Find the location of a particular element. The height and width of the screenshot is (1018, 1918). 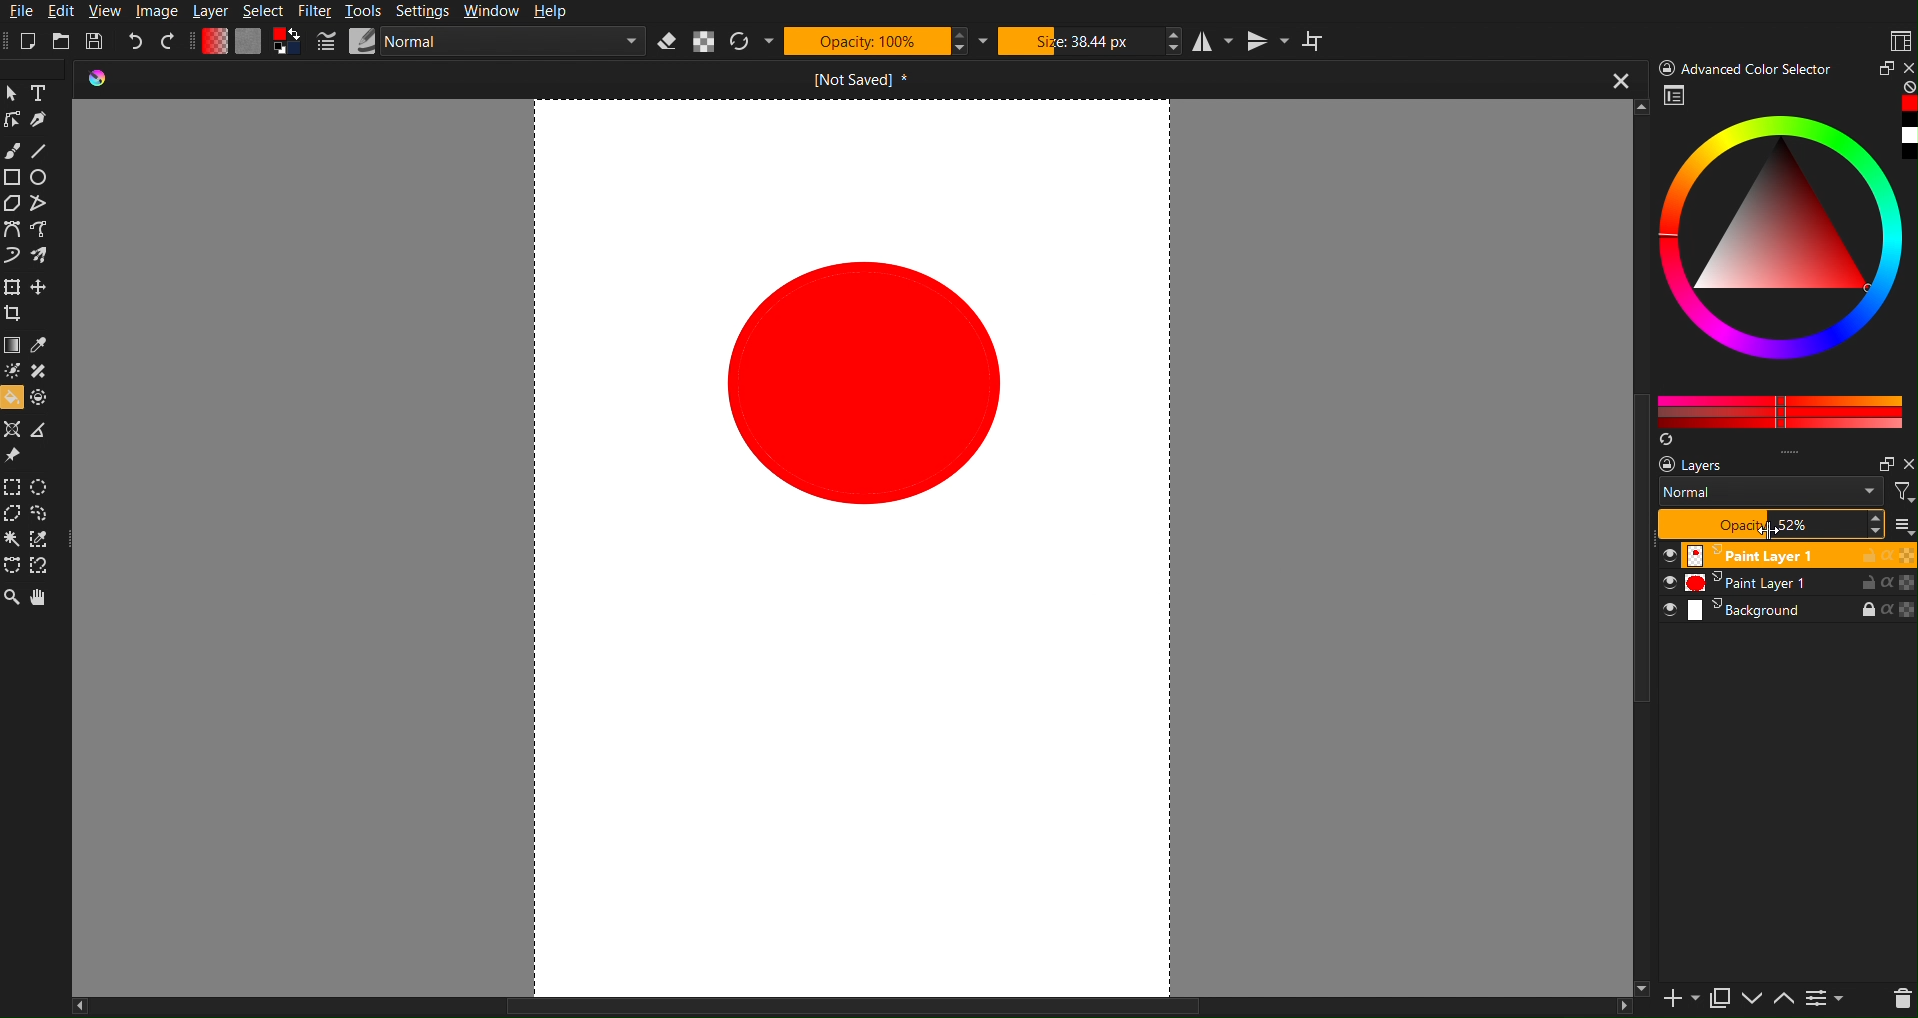

Add is located at coordinates (1679, 1001).